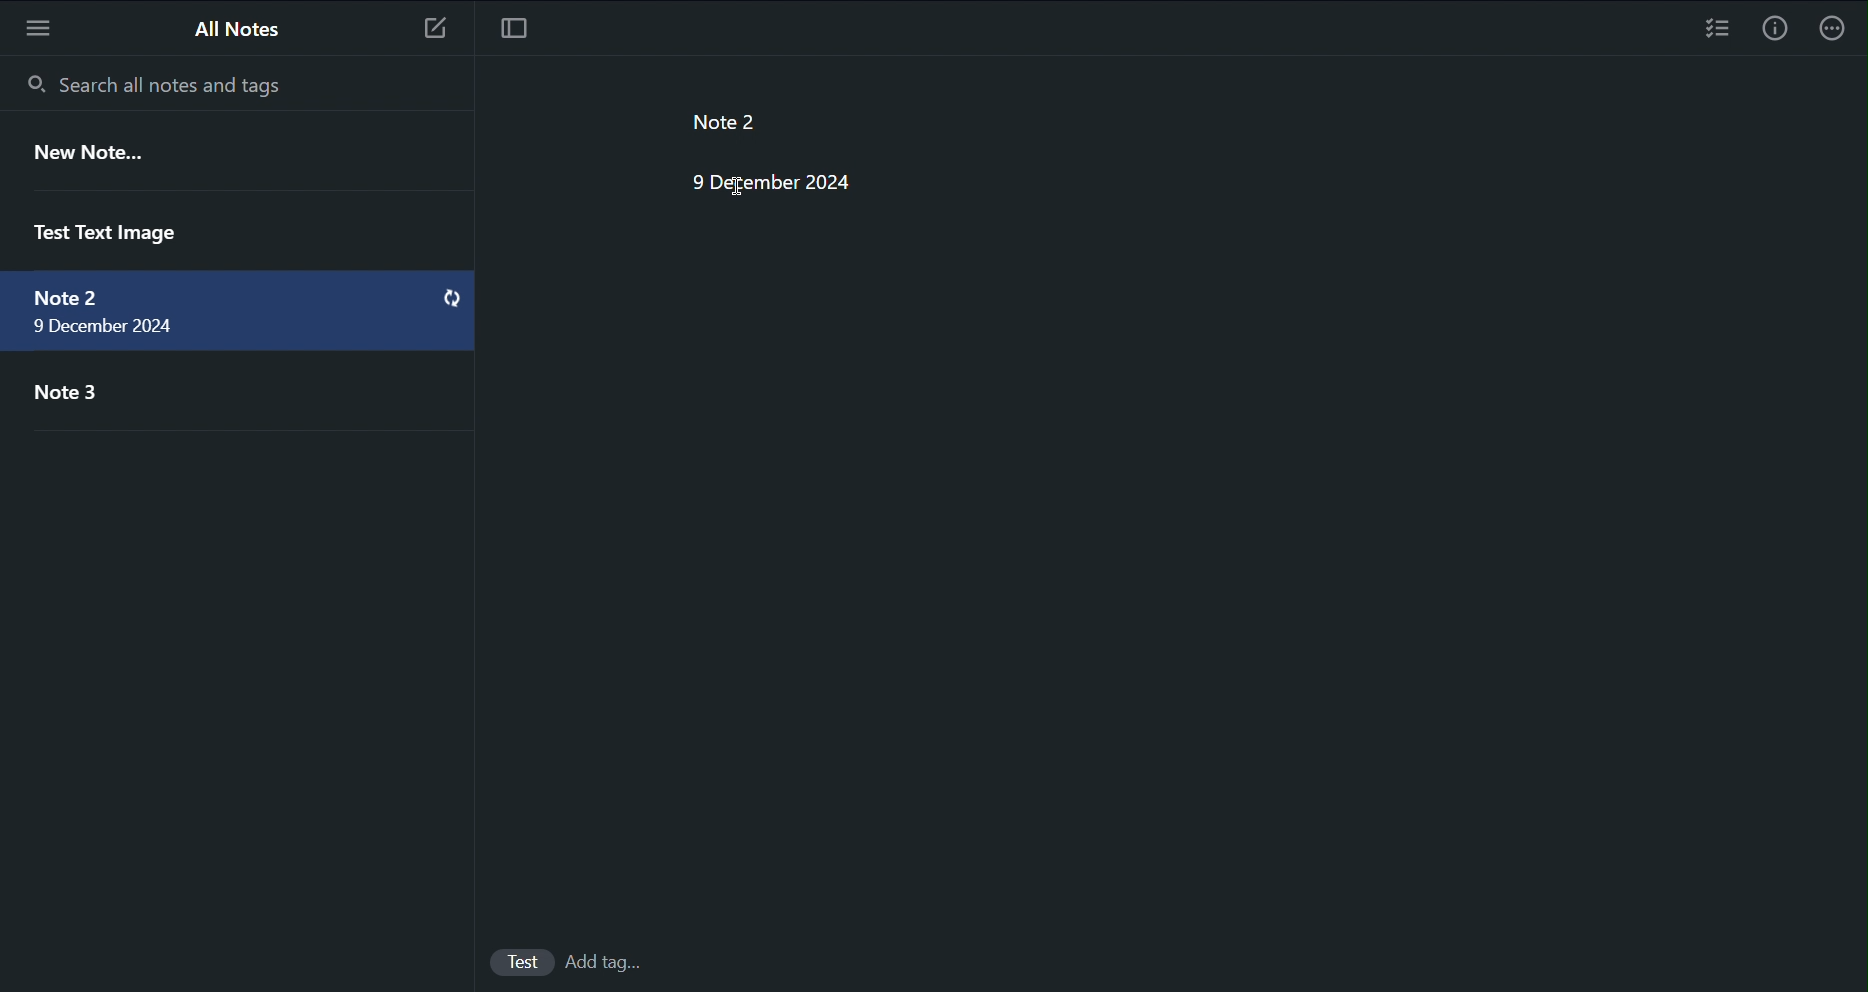  Describe the element at coordinates (87, 155) in the screenshot. I see `New Note` at that location.